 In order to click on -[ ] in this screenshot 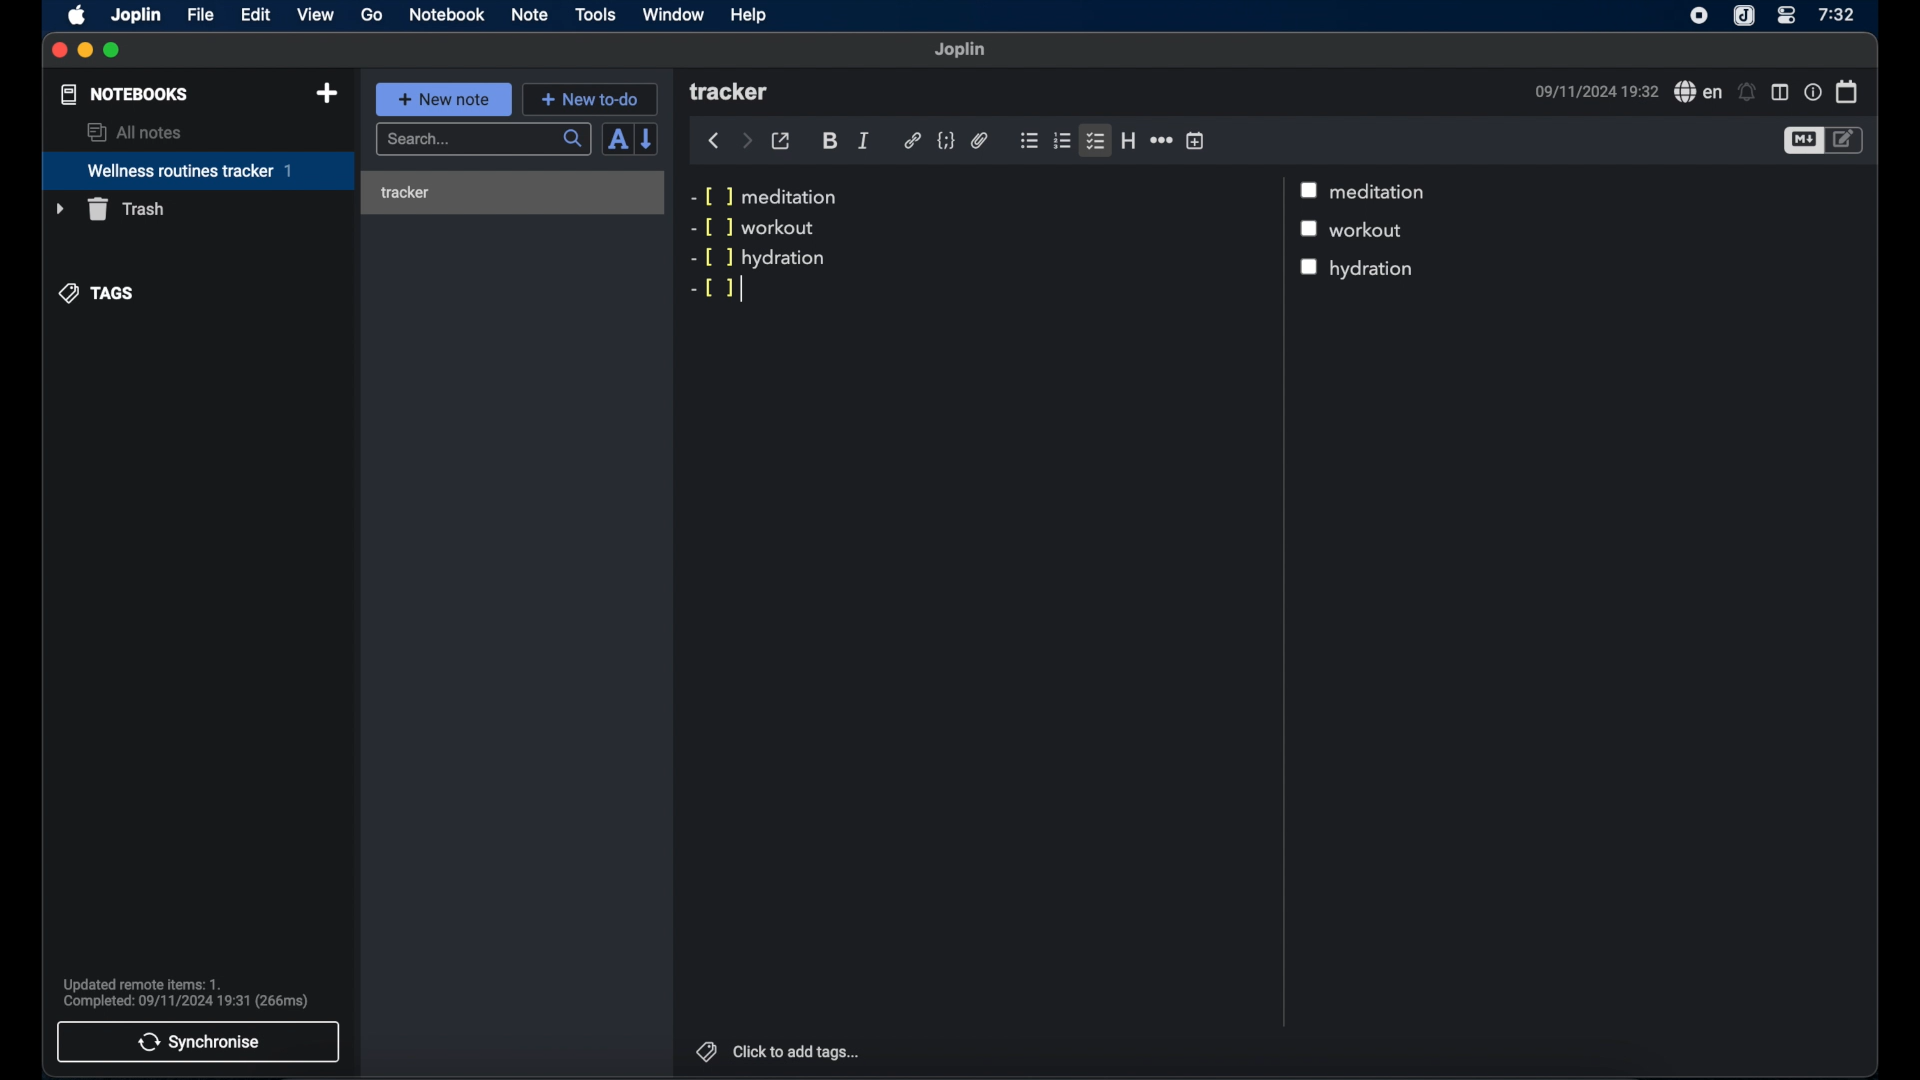, I will do `click(716, 289)`.